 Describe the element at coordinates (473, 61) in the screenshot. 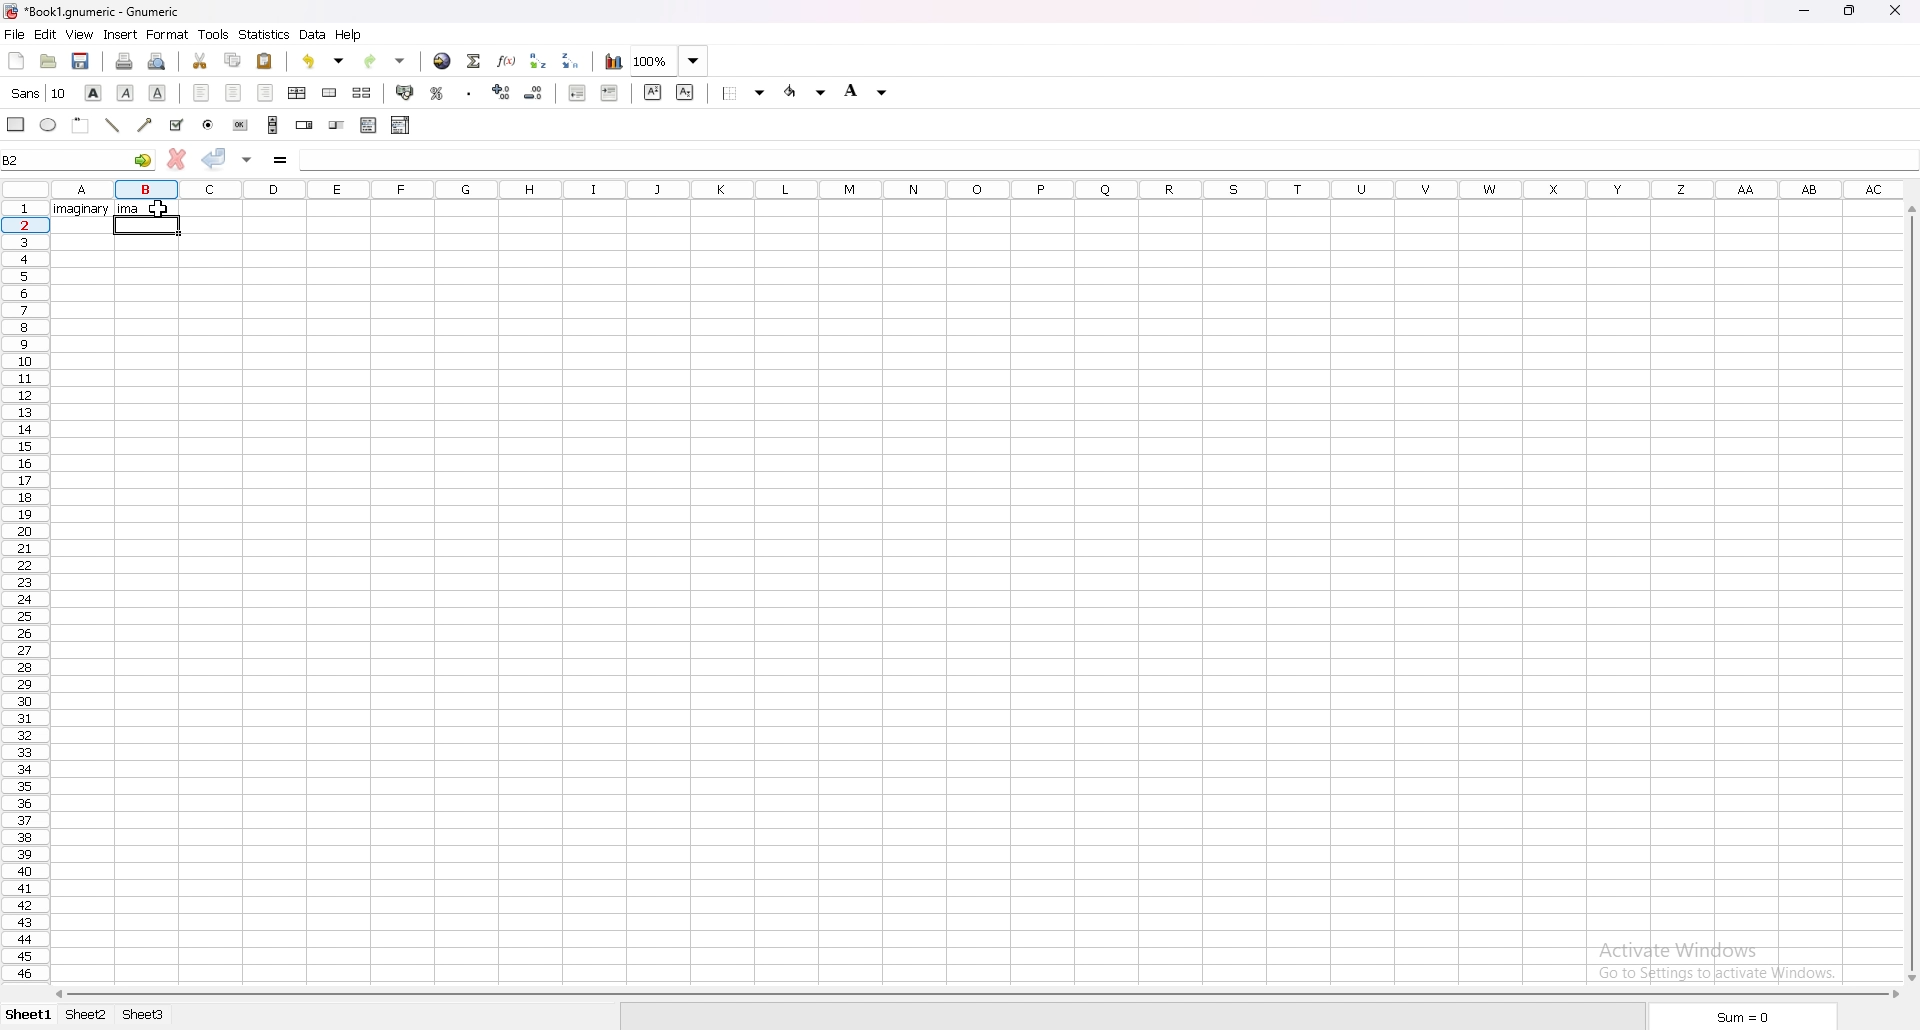

I see `summation` at that location.